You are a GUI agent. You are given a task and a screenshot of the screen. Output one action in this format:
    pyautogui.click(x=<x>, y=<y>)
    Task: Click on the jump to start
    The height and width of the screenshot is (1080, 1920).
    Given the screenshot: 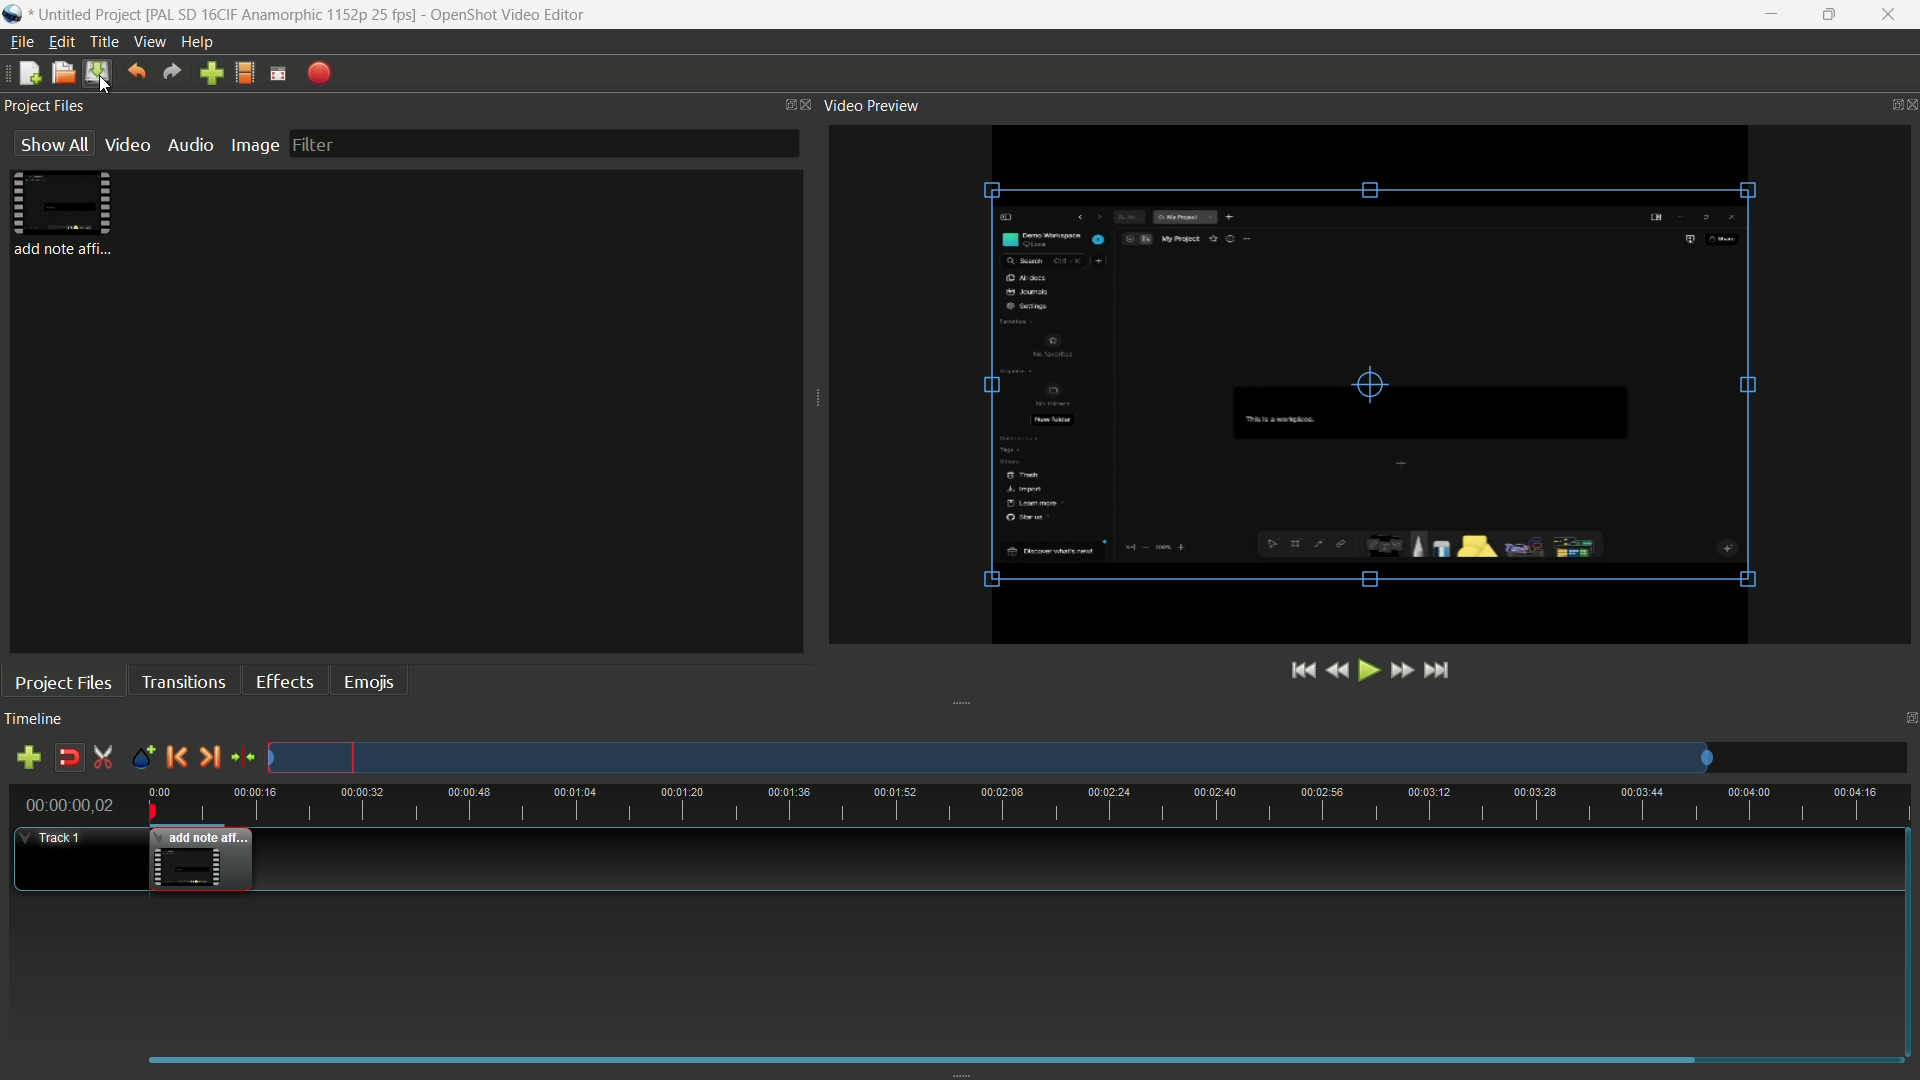 What is the action you would take?
    pyautogui.click(x=1304, y=671)
    